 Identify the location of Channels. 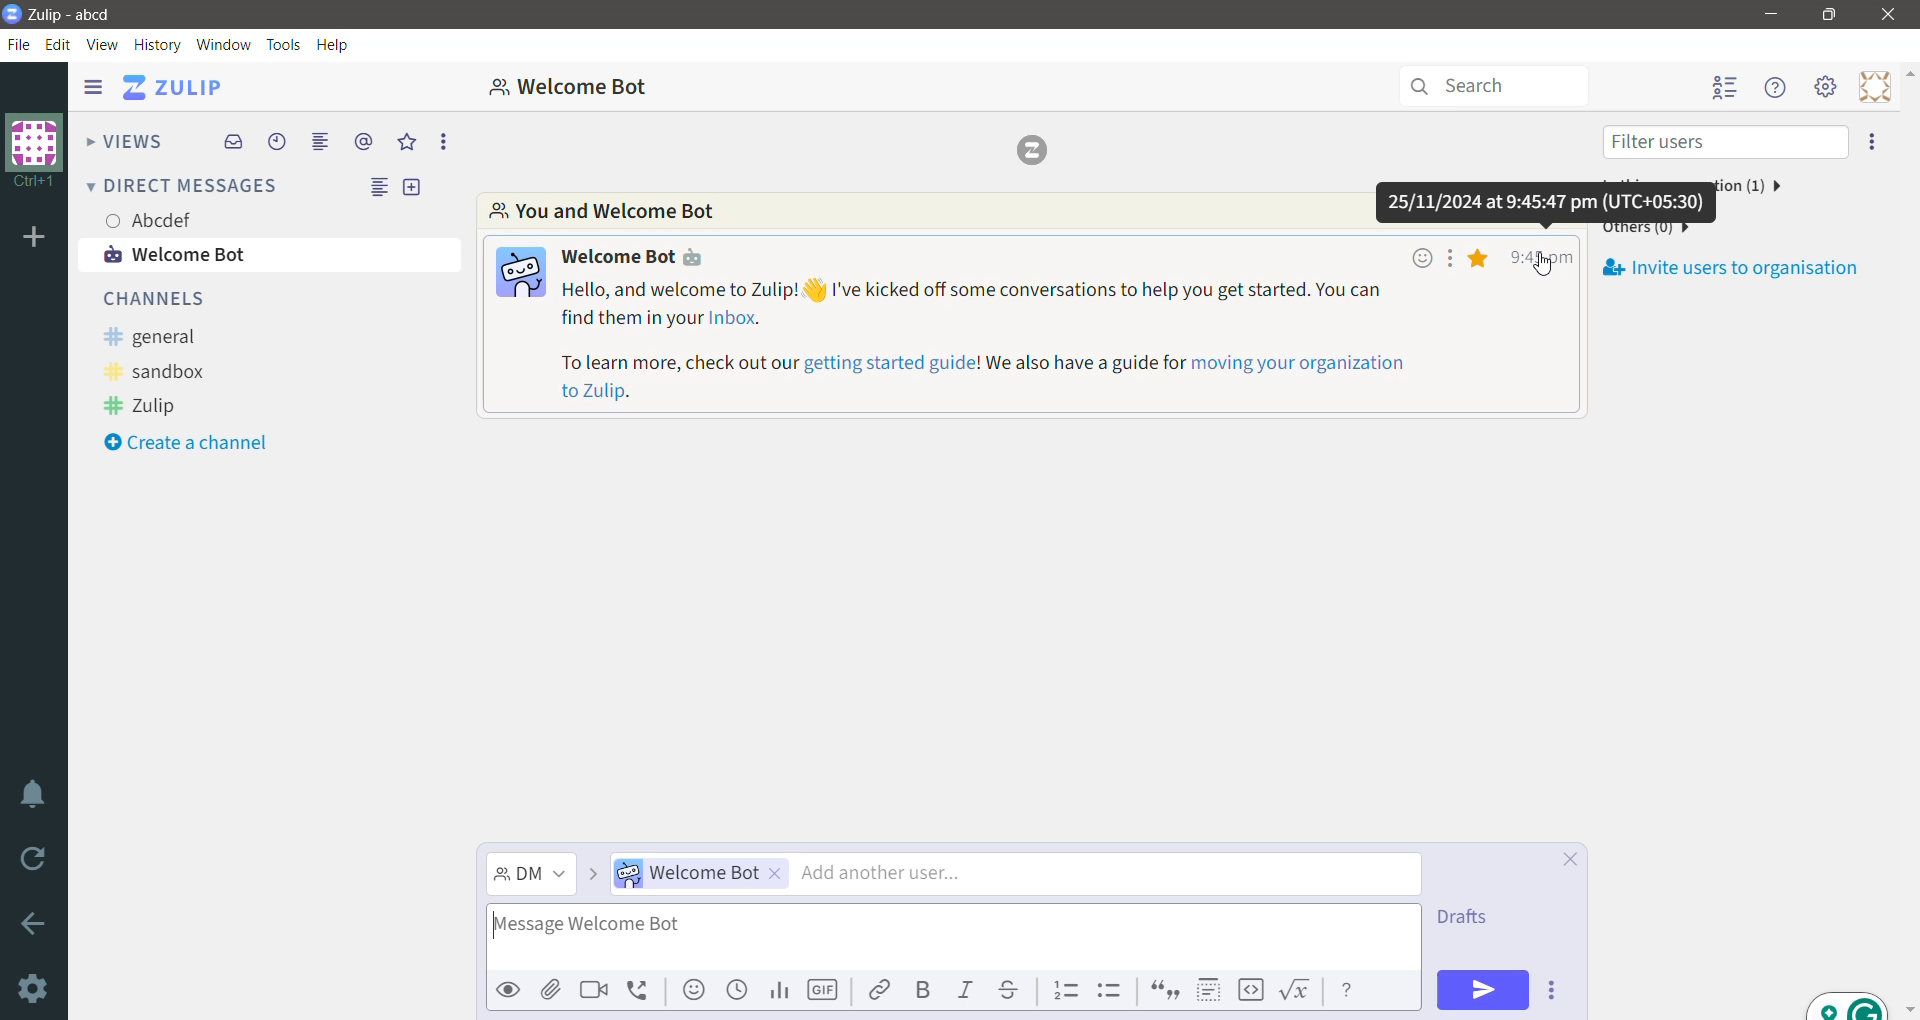
(165, 299).